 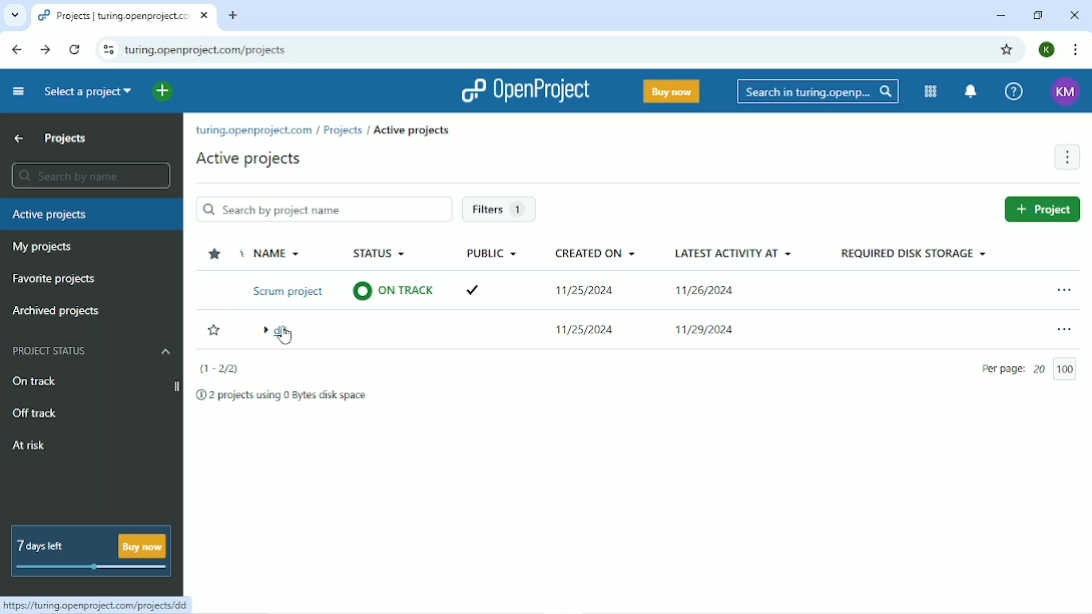 I want to click on Name, so click(x=281, y=252).